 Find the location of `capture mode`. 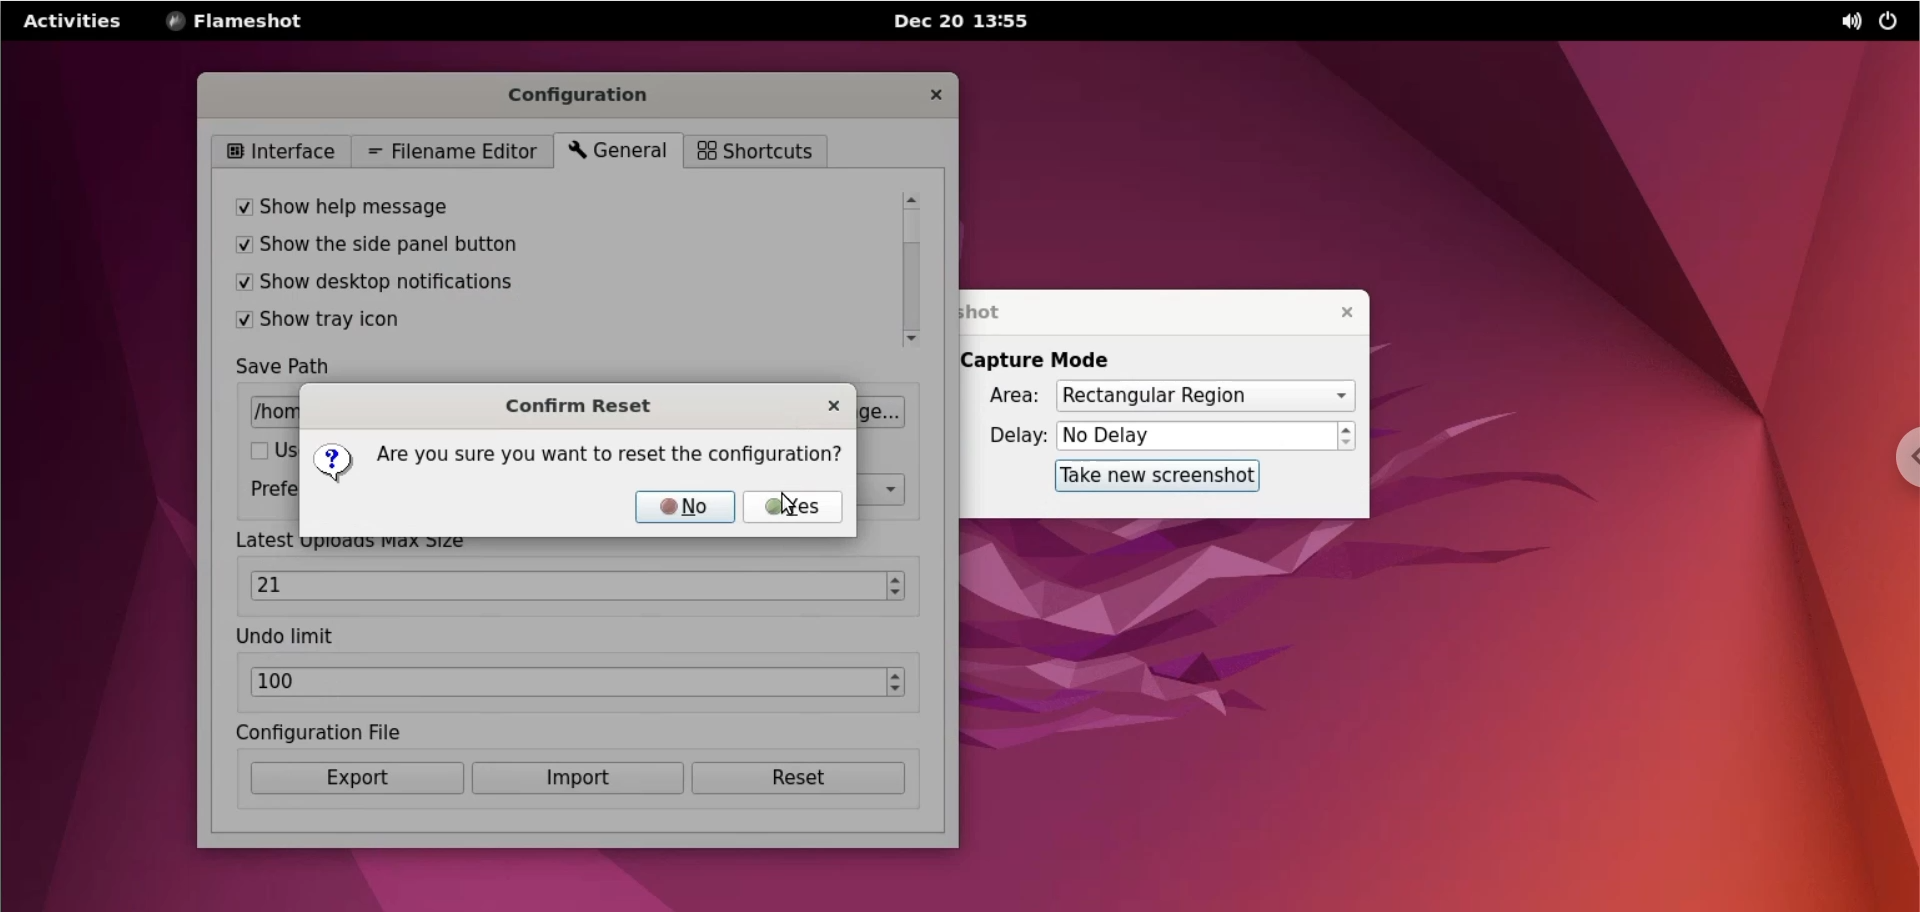

capture mode is located at coordinates (1054, 360).